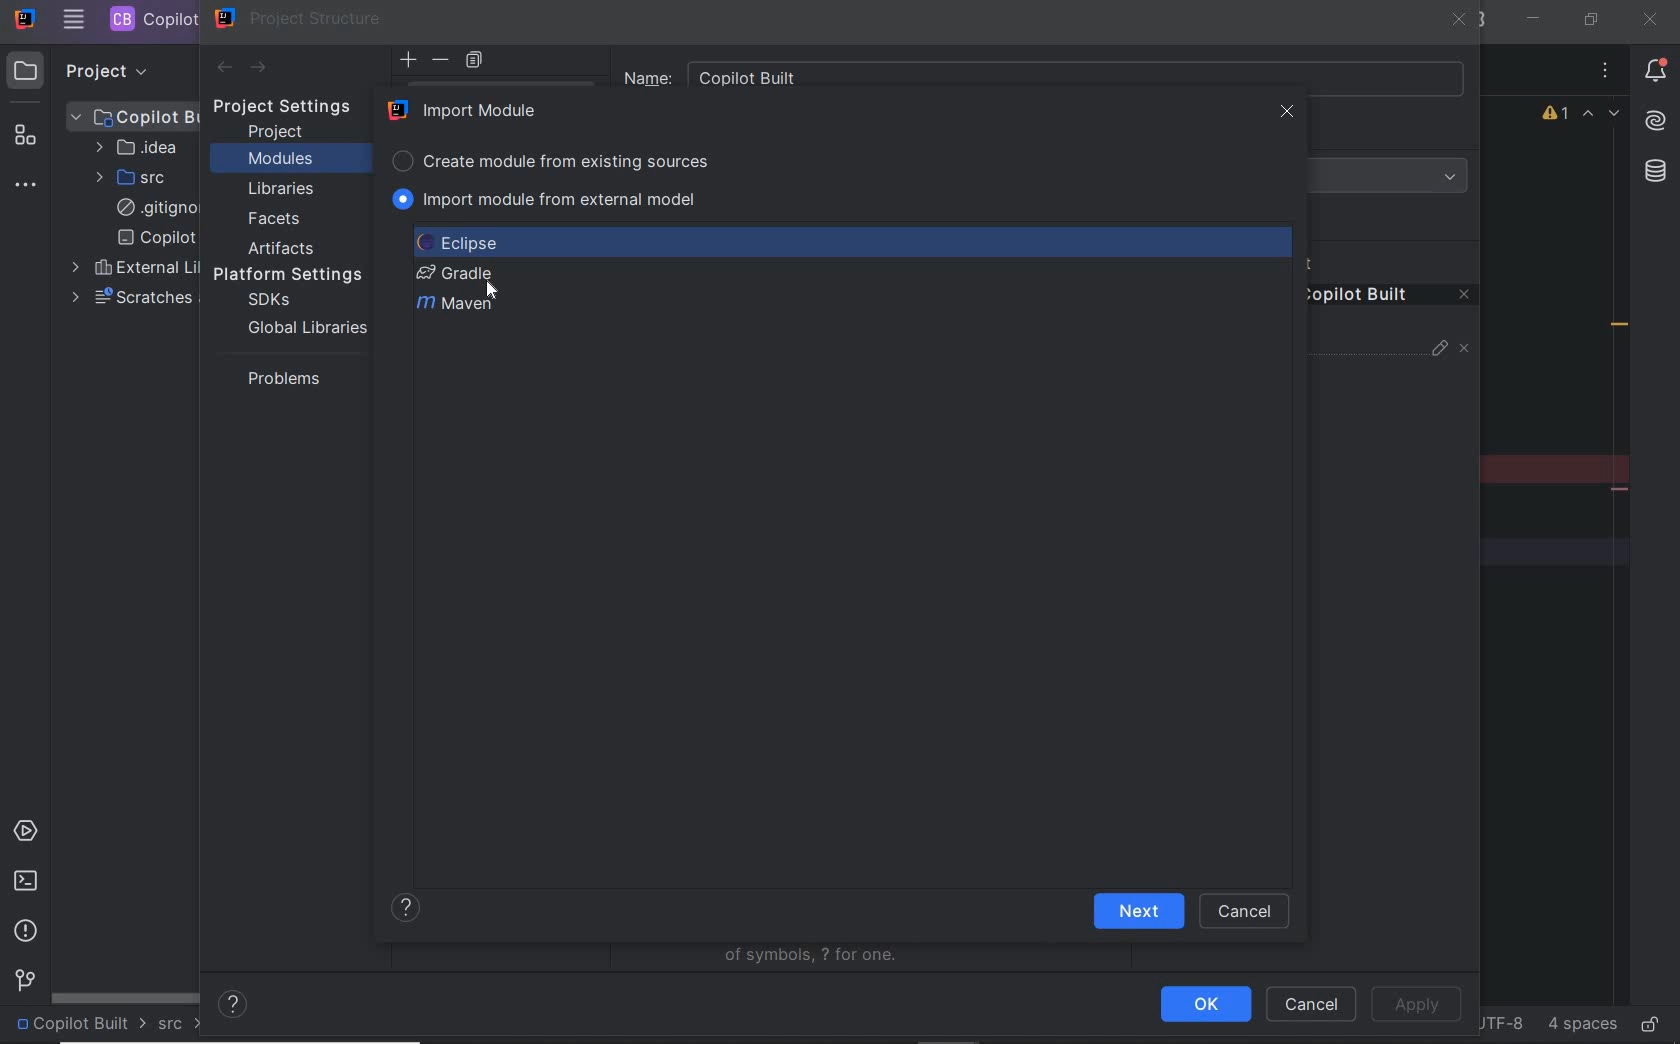 Image resolution: width=1680 pixels, height=1044 pixels. I want to click on IDEA, so click(135, 147).